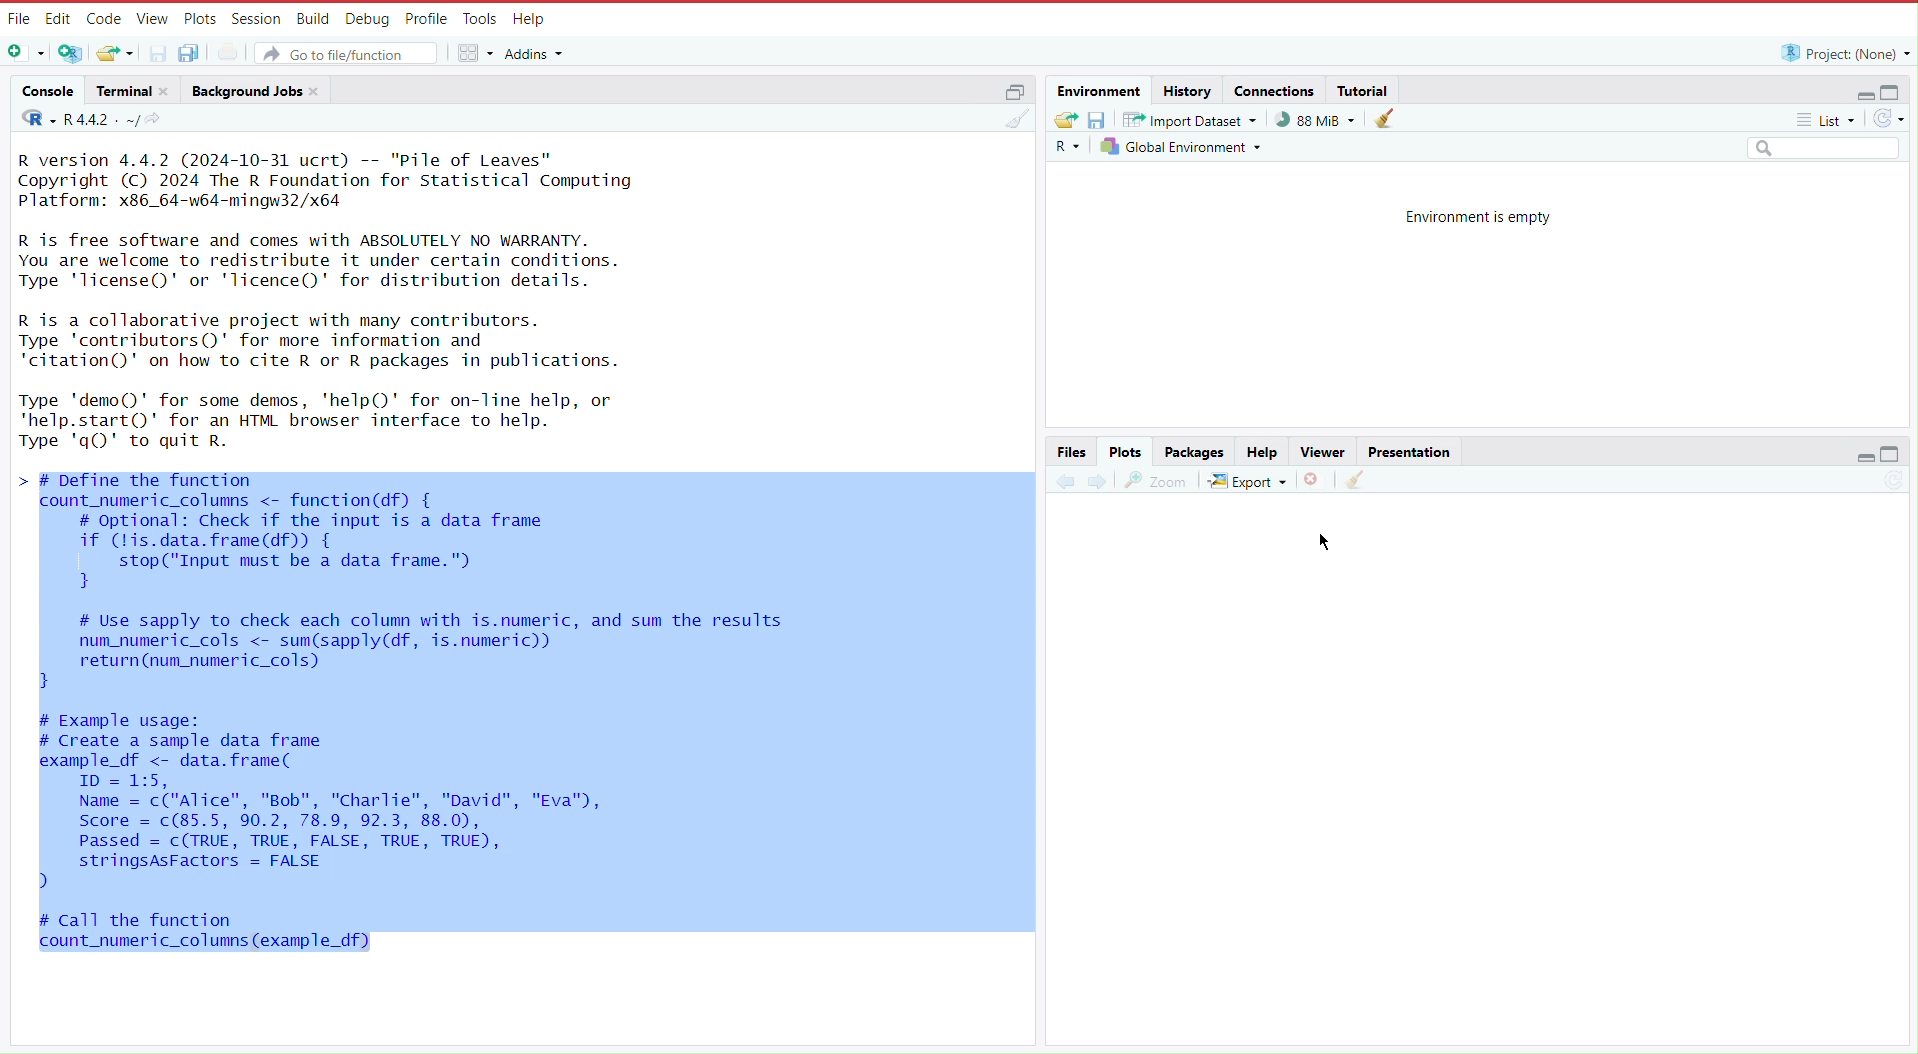  Describe the element at coordinates (1331, 539) in the screenshot. I see `Cursor` at that location.